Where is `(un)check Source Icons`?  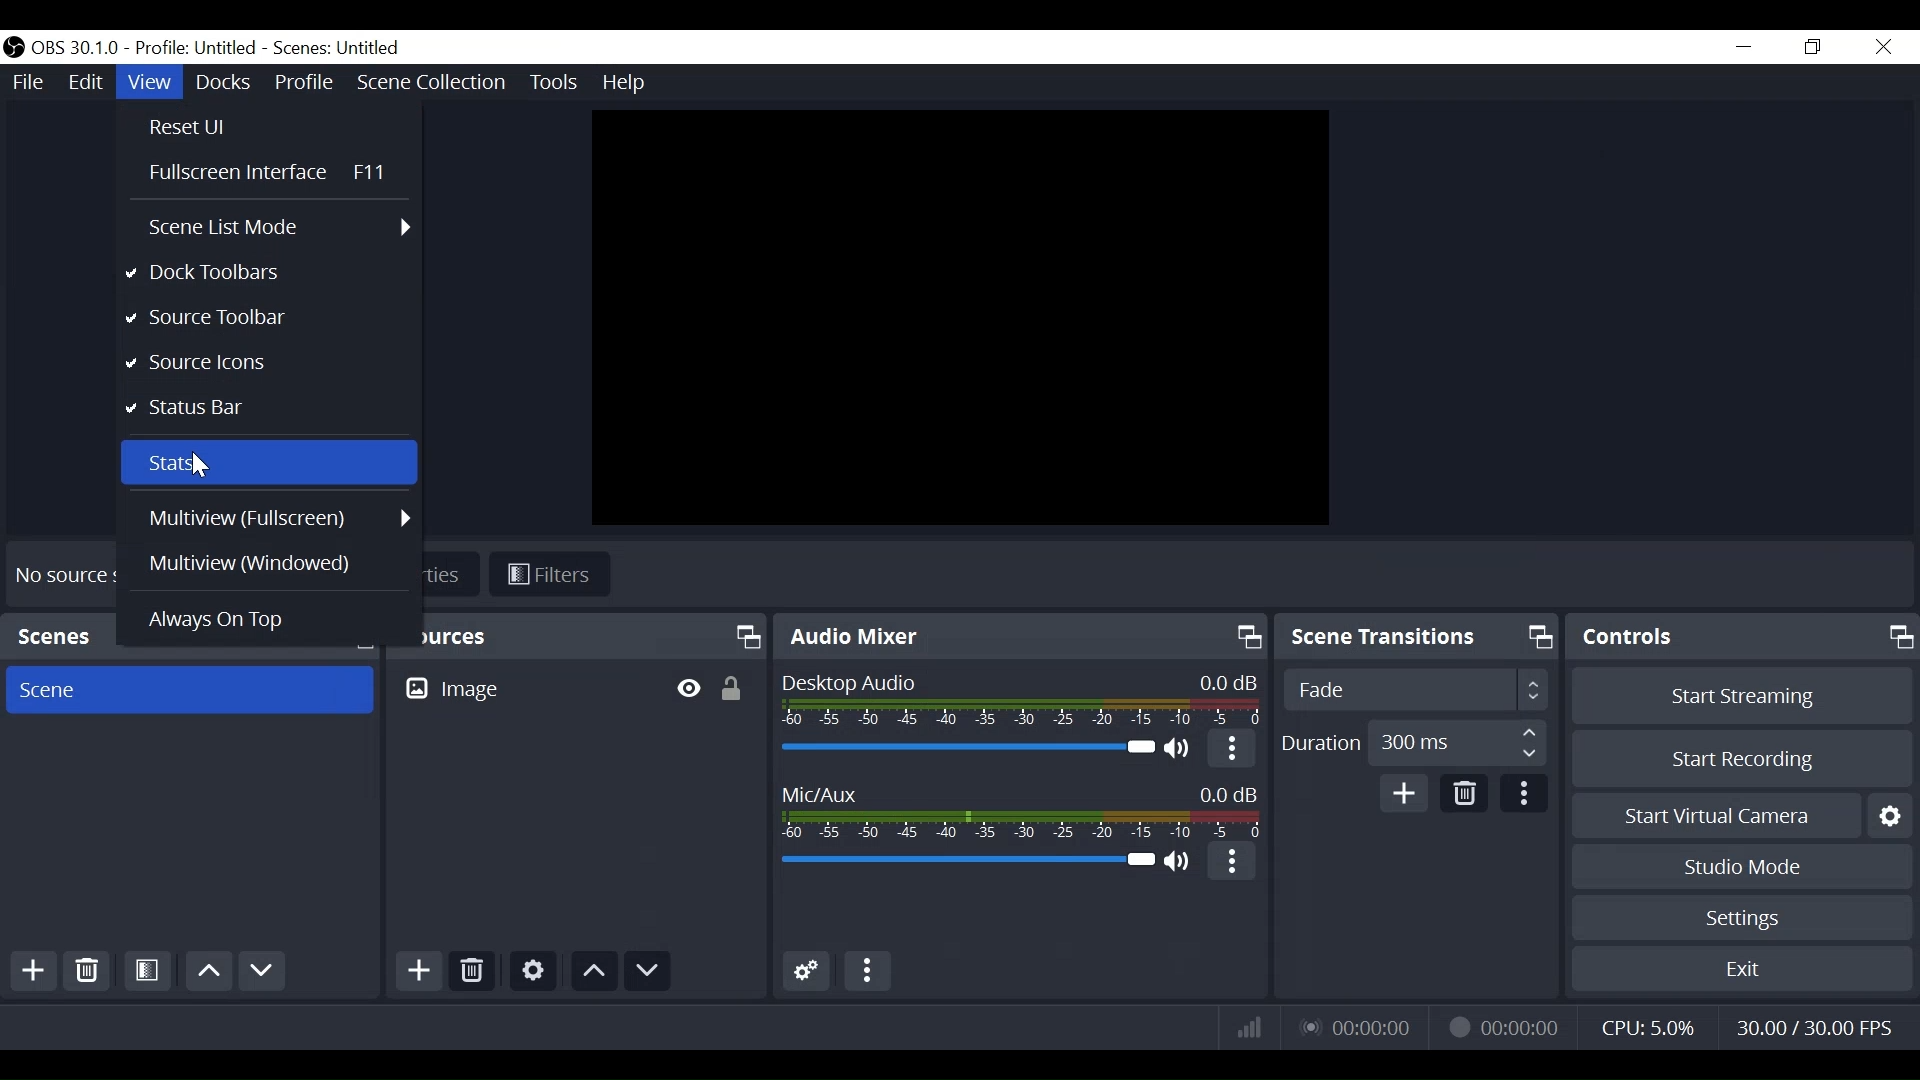
(un)check Source Icons is located at coordinates (267, 363).